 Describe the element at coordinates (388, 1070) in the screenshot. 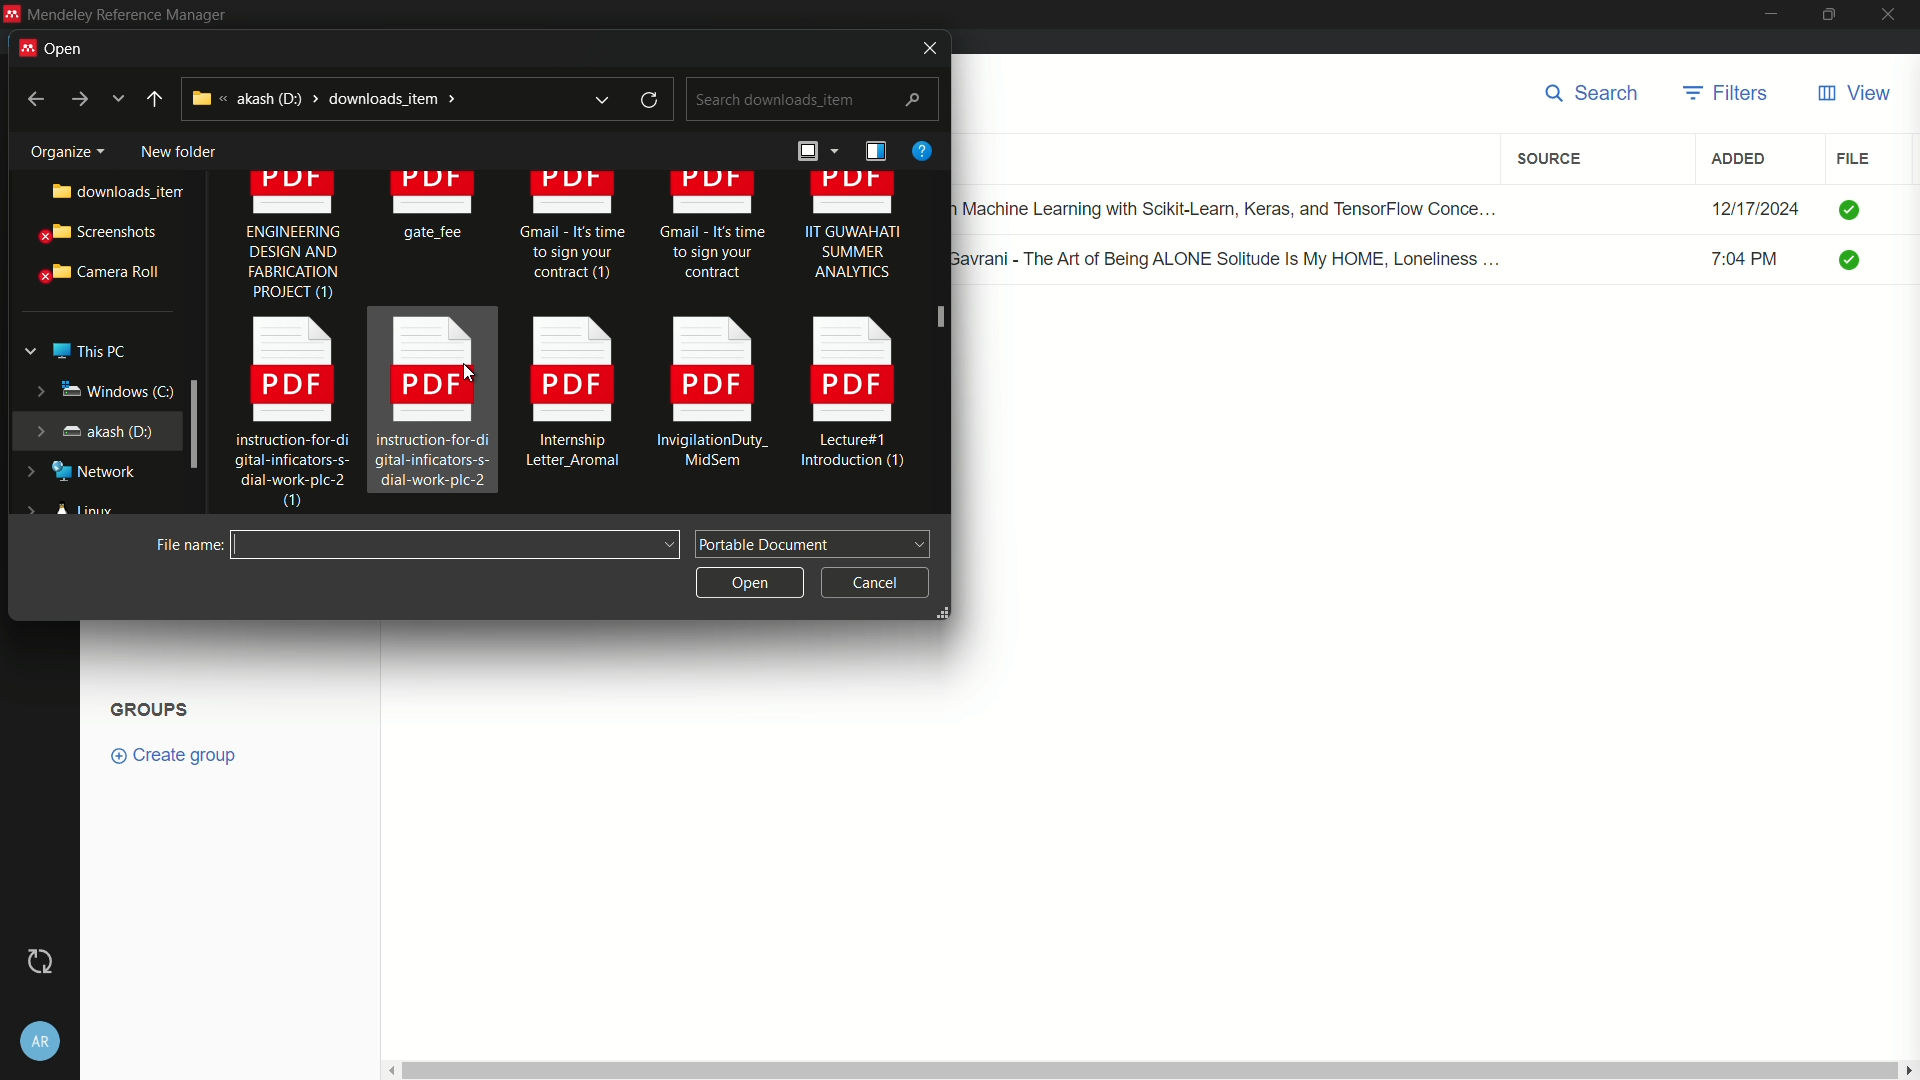

I see `scroll left` at that location.